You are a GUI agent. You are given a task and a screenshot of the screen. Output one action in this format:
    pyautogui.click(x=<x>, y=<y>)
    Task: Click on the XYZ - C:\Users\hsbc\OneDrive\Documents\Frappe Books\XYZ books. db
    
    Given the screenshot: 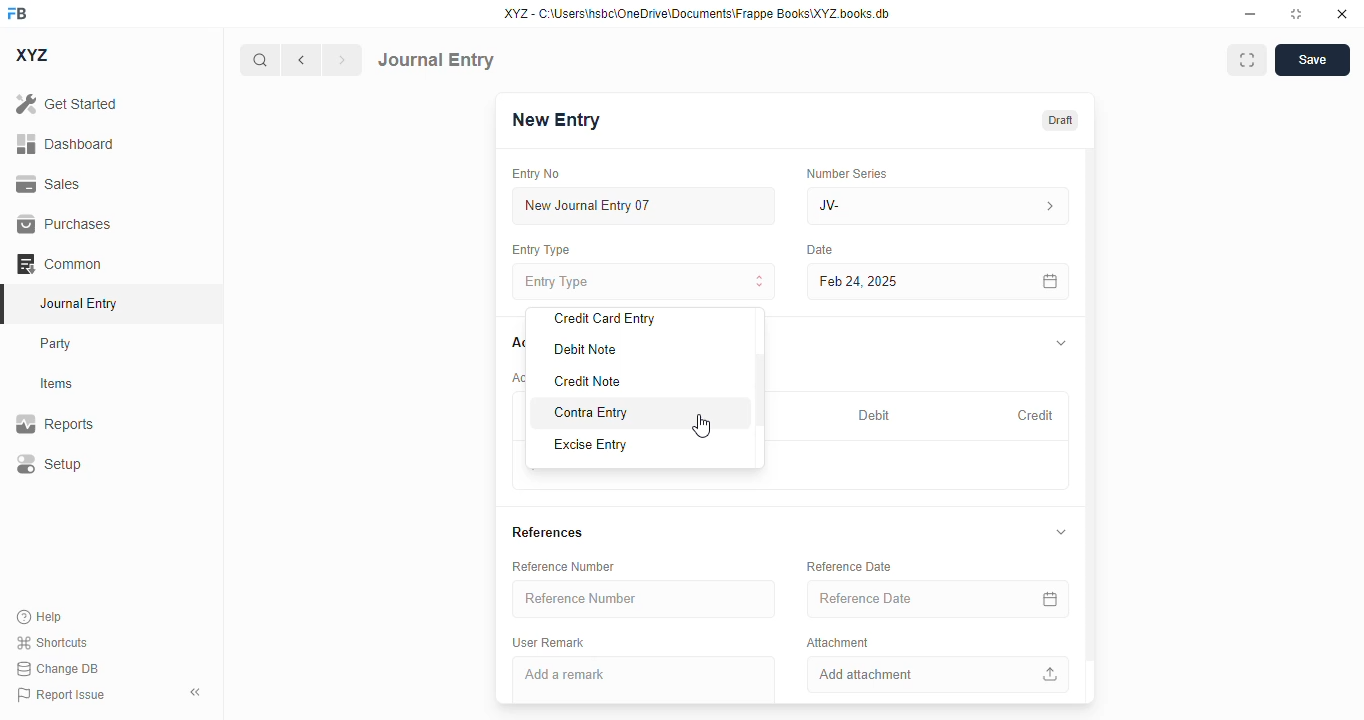 What is the action you would take?
    pyautogui.click(x=697, y=14)
    